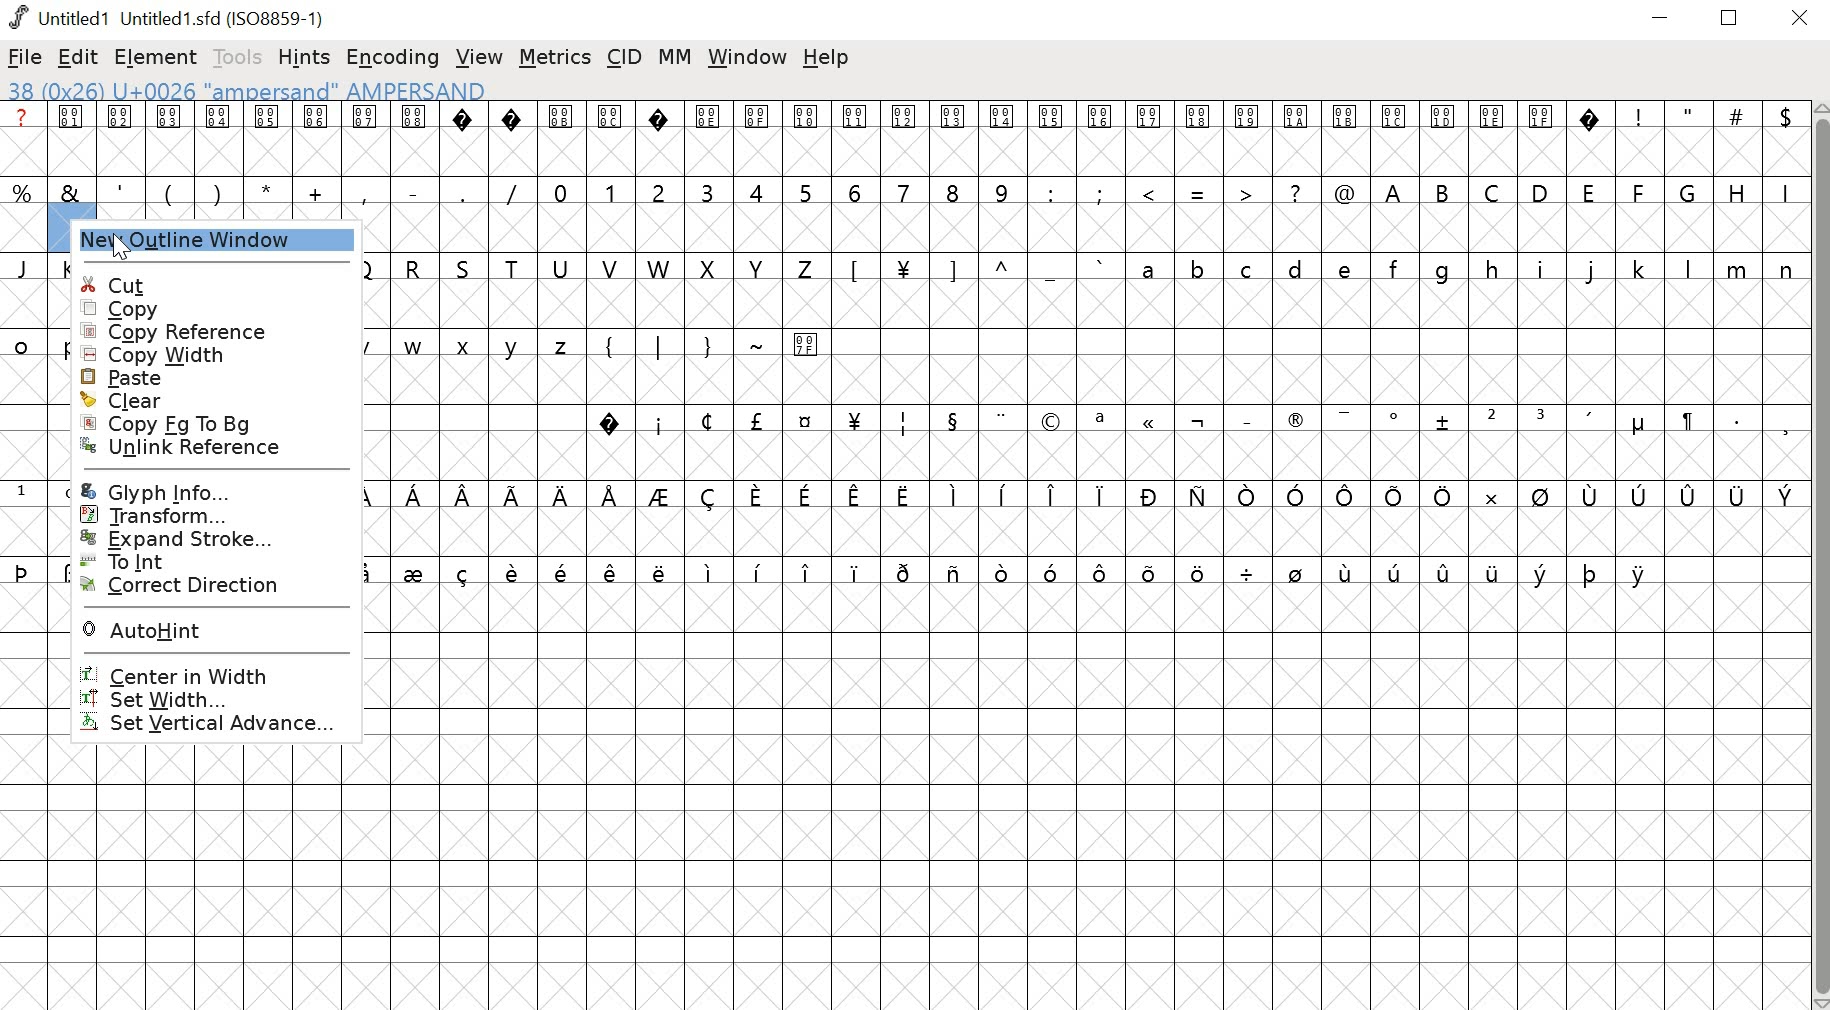  Describe the element at coordinates (122, 137) in the screenshot. I see `0002` at that location.